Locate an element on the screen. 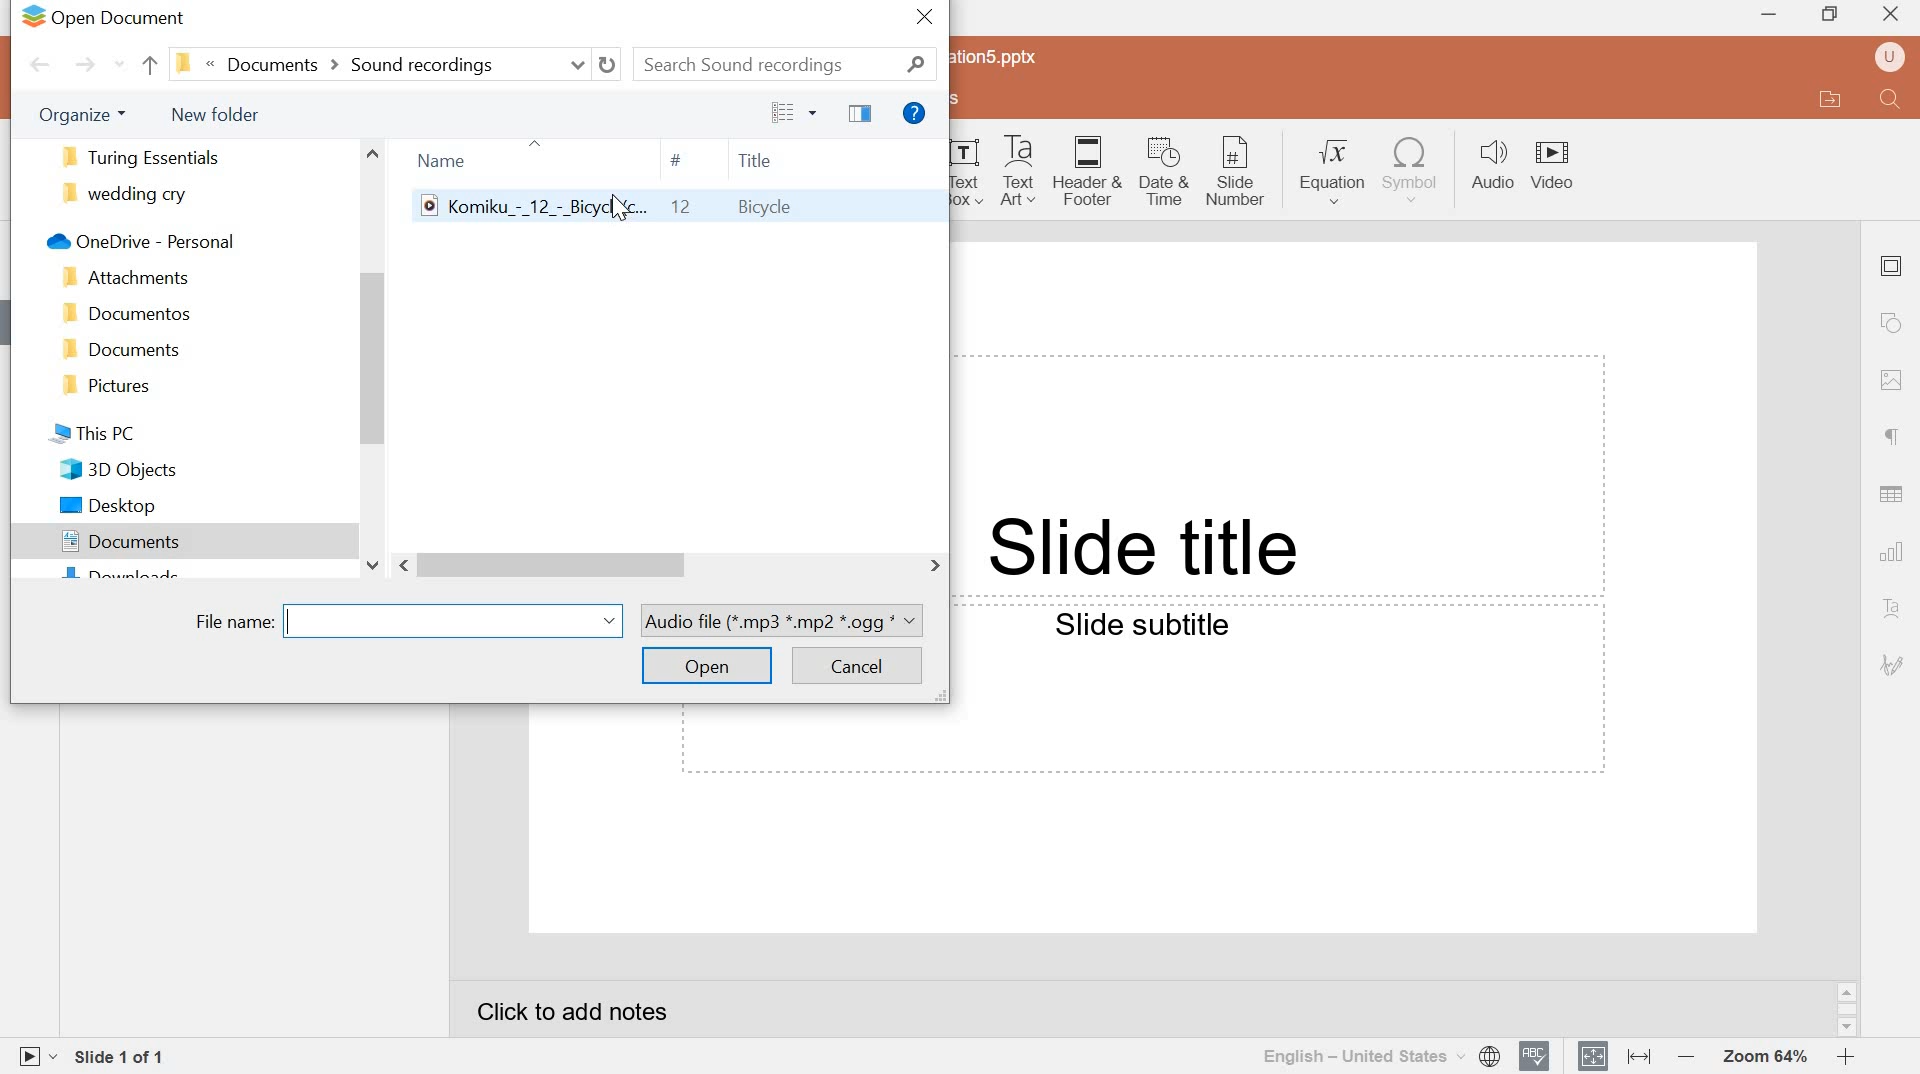  search sound recordings is located at coordinates (787, 64).